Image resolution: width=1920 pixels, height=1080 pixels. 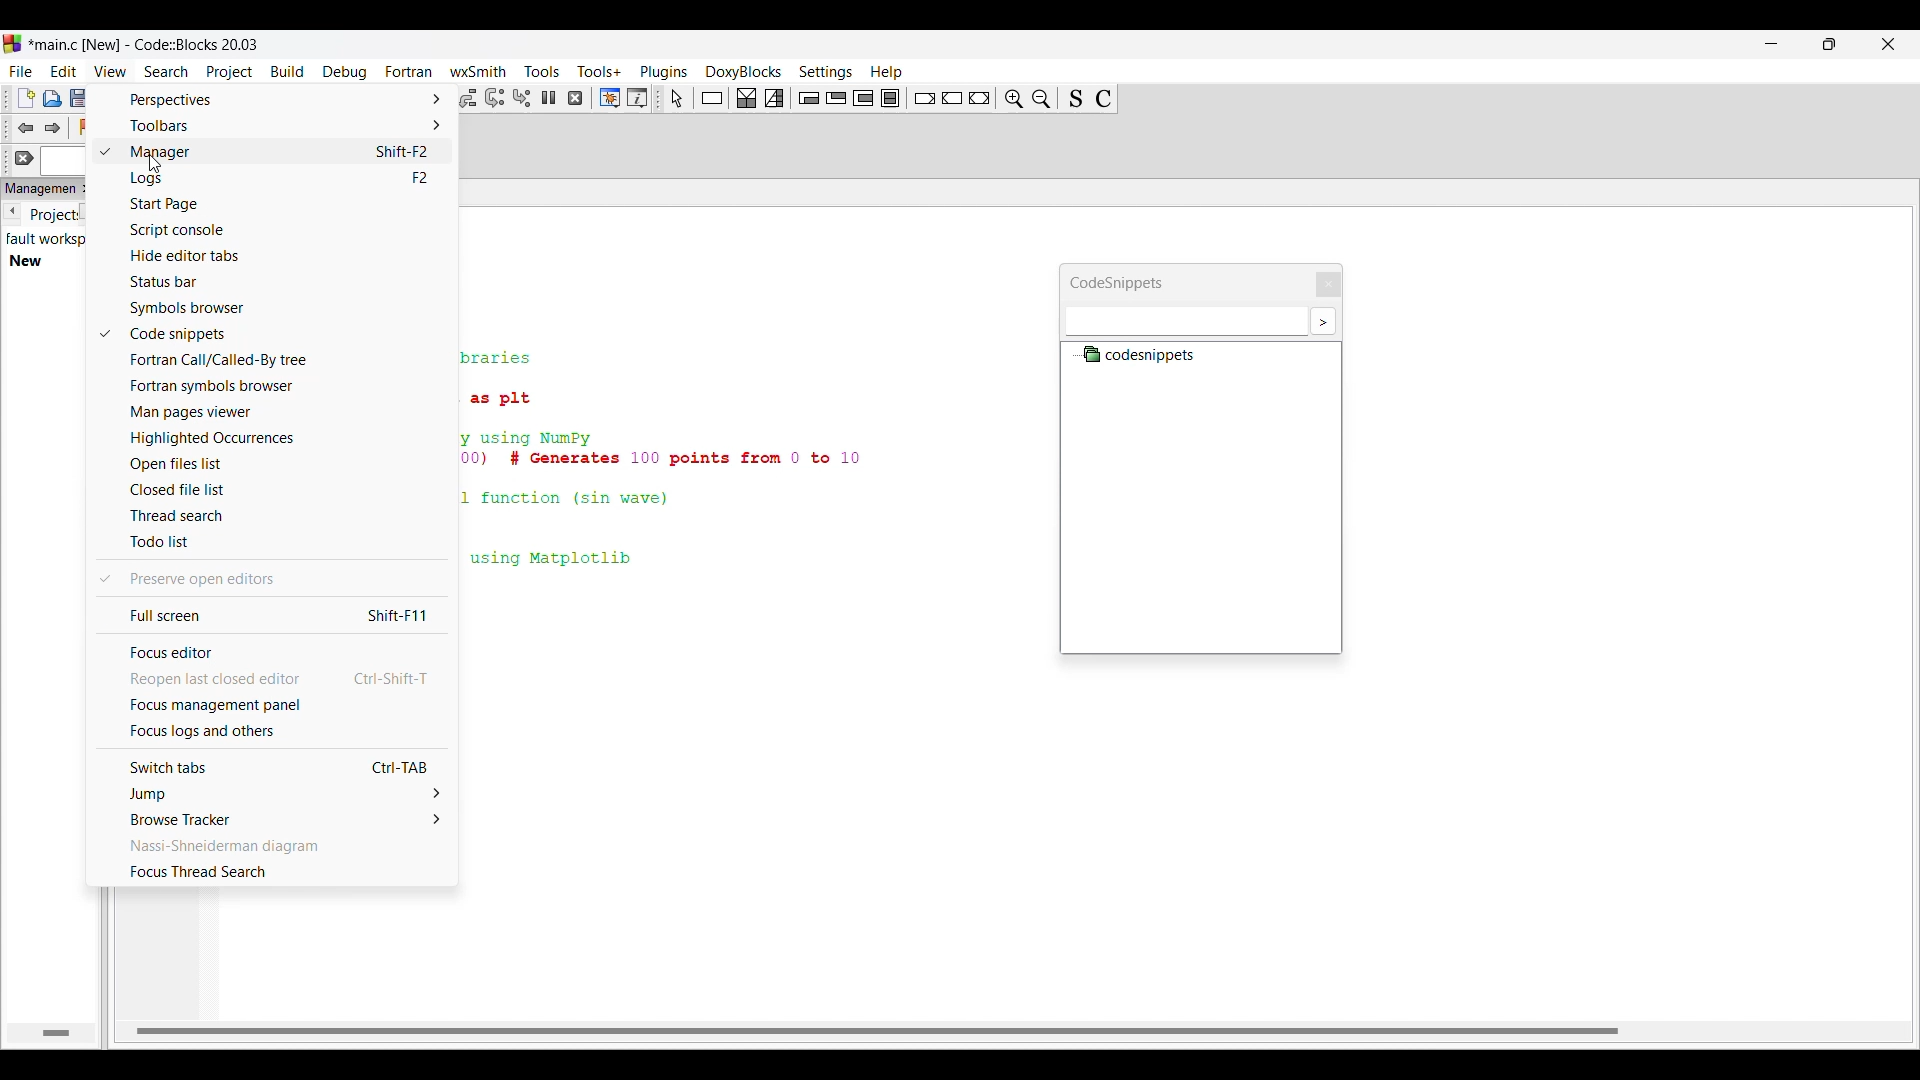 What do you see at coordinates (345, 73) in the screenshot?
I see `Debug menu` at bounding box center [345, 73].